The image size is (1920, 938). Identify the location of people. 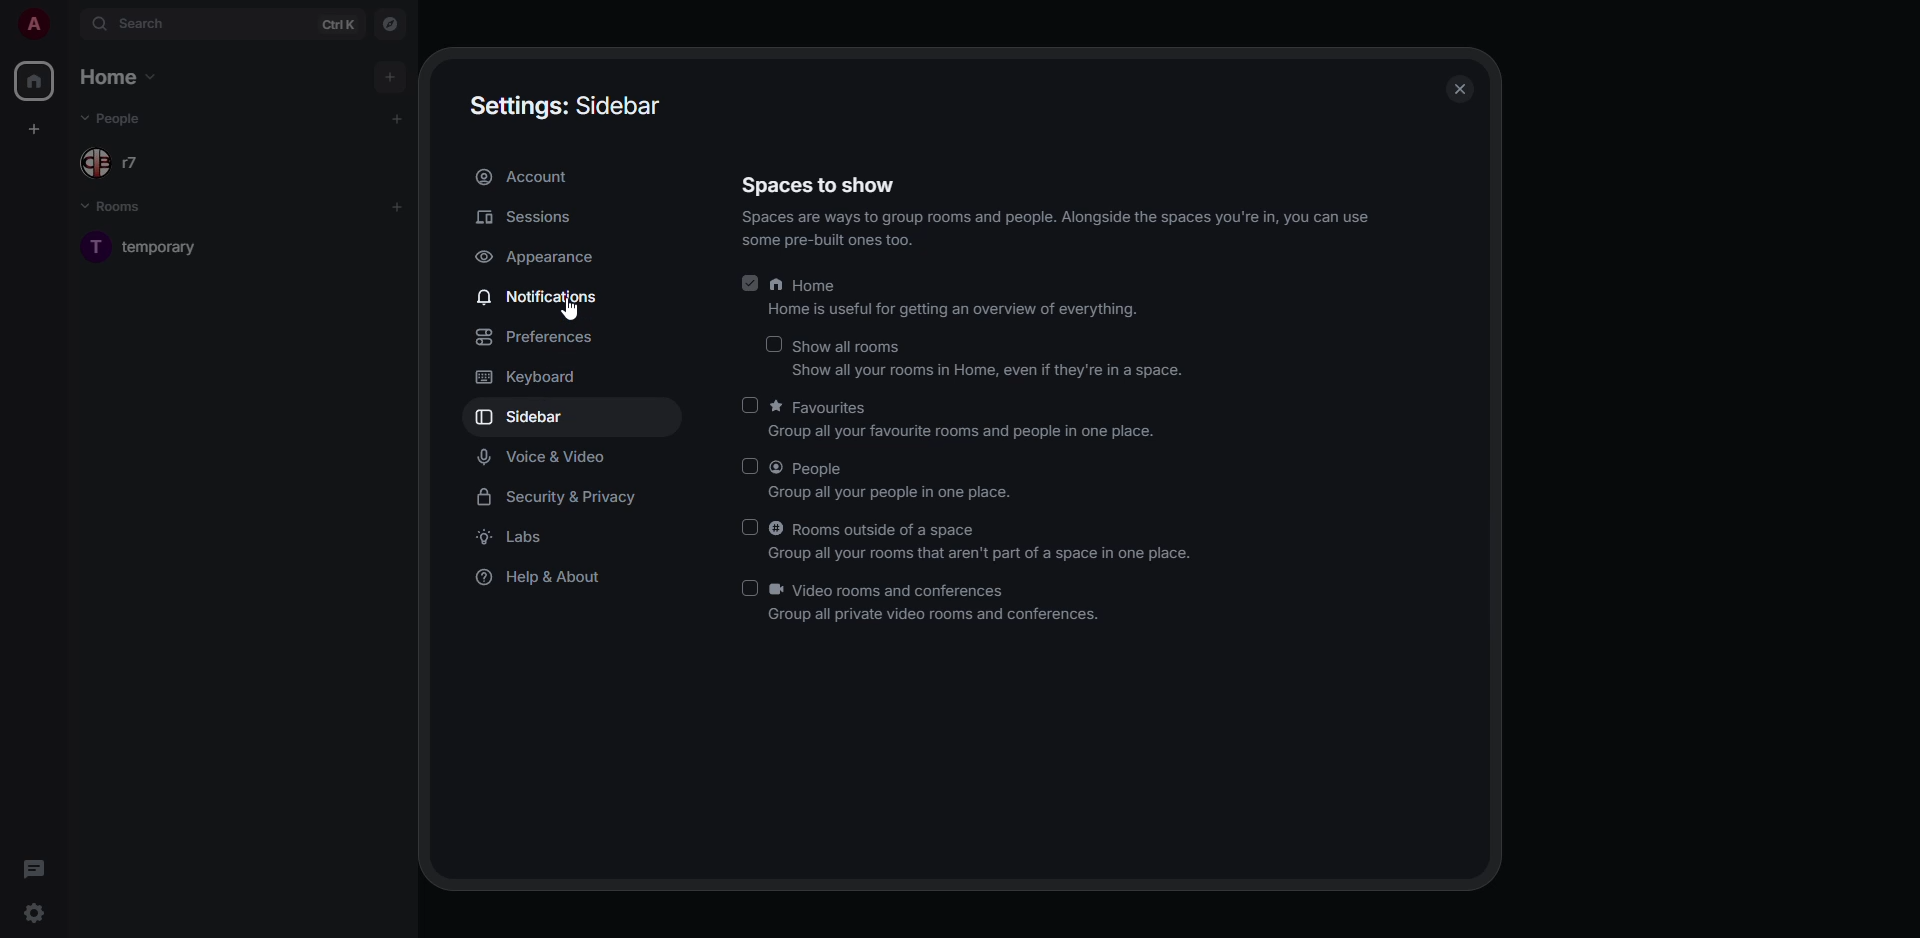
(132, 162).